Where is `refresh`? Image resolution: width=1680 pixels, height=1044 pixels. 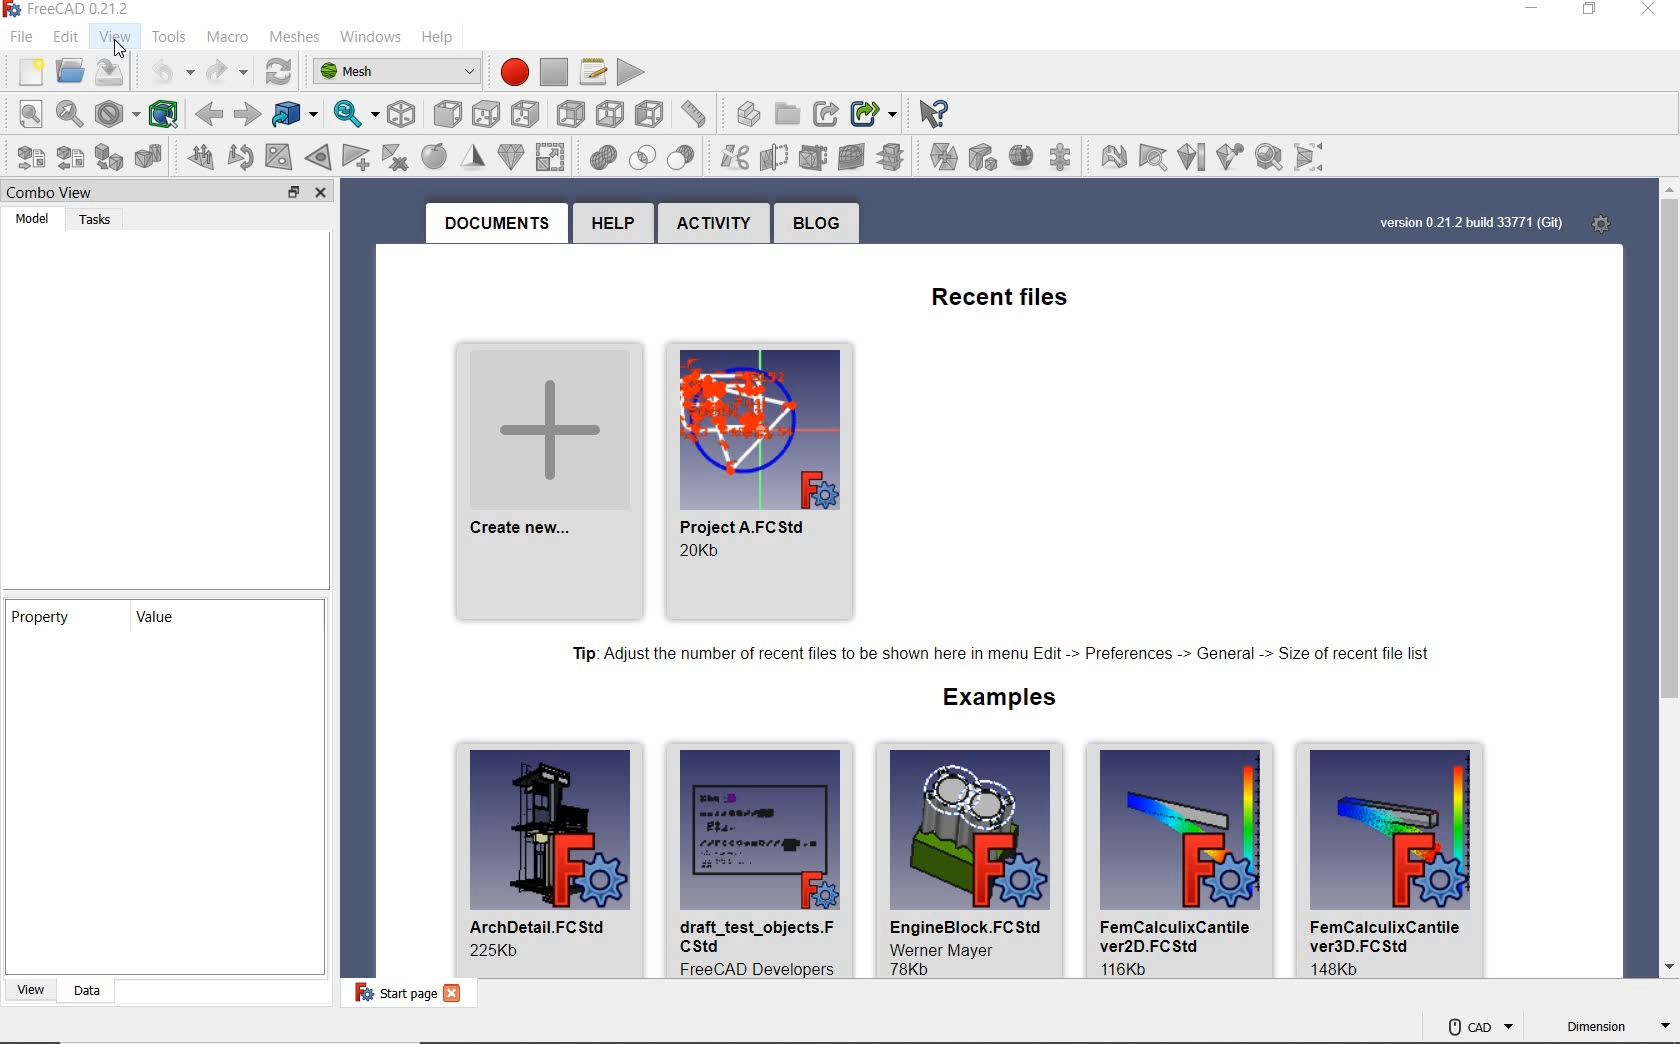 refresh is located at coordinates (271, 70).